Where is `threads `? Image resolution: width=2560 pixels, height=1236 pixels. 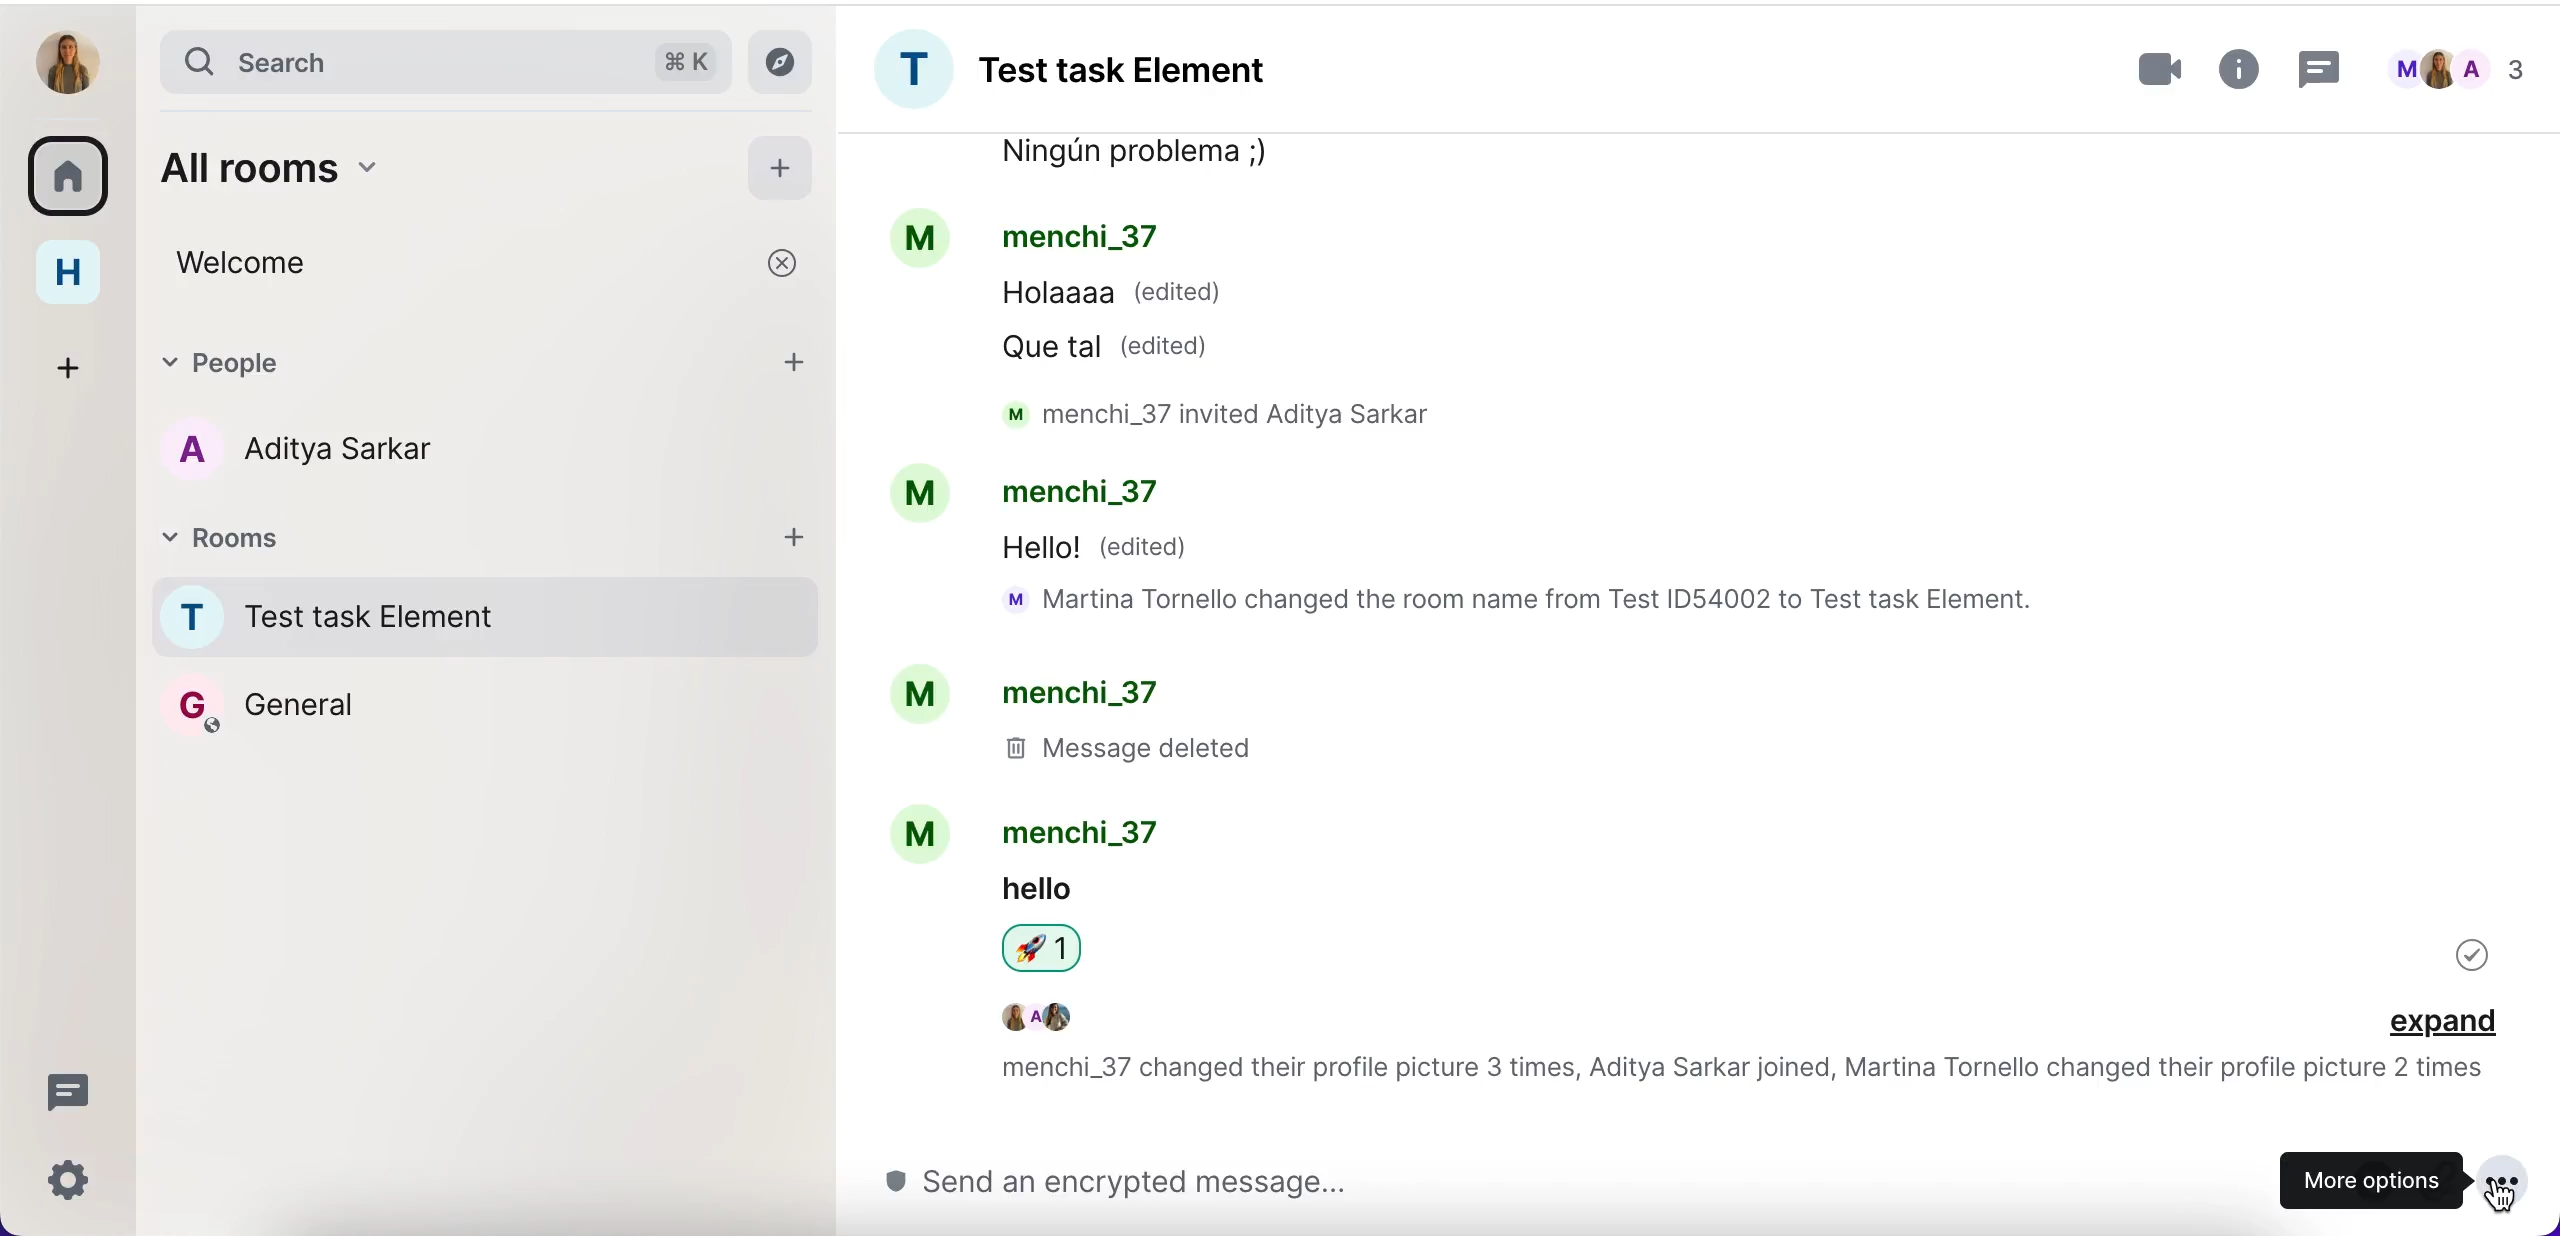 threads  is located at coordinates (2320, 65).